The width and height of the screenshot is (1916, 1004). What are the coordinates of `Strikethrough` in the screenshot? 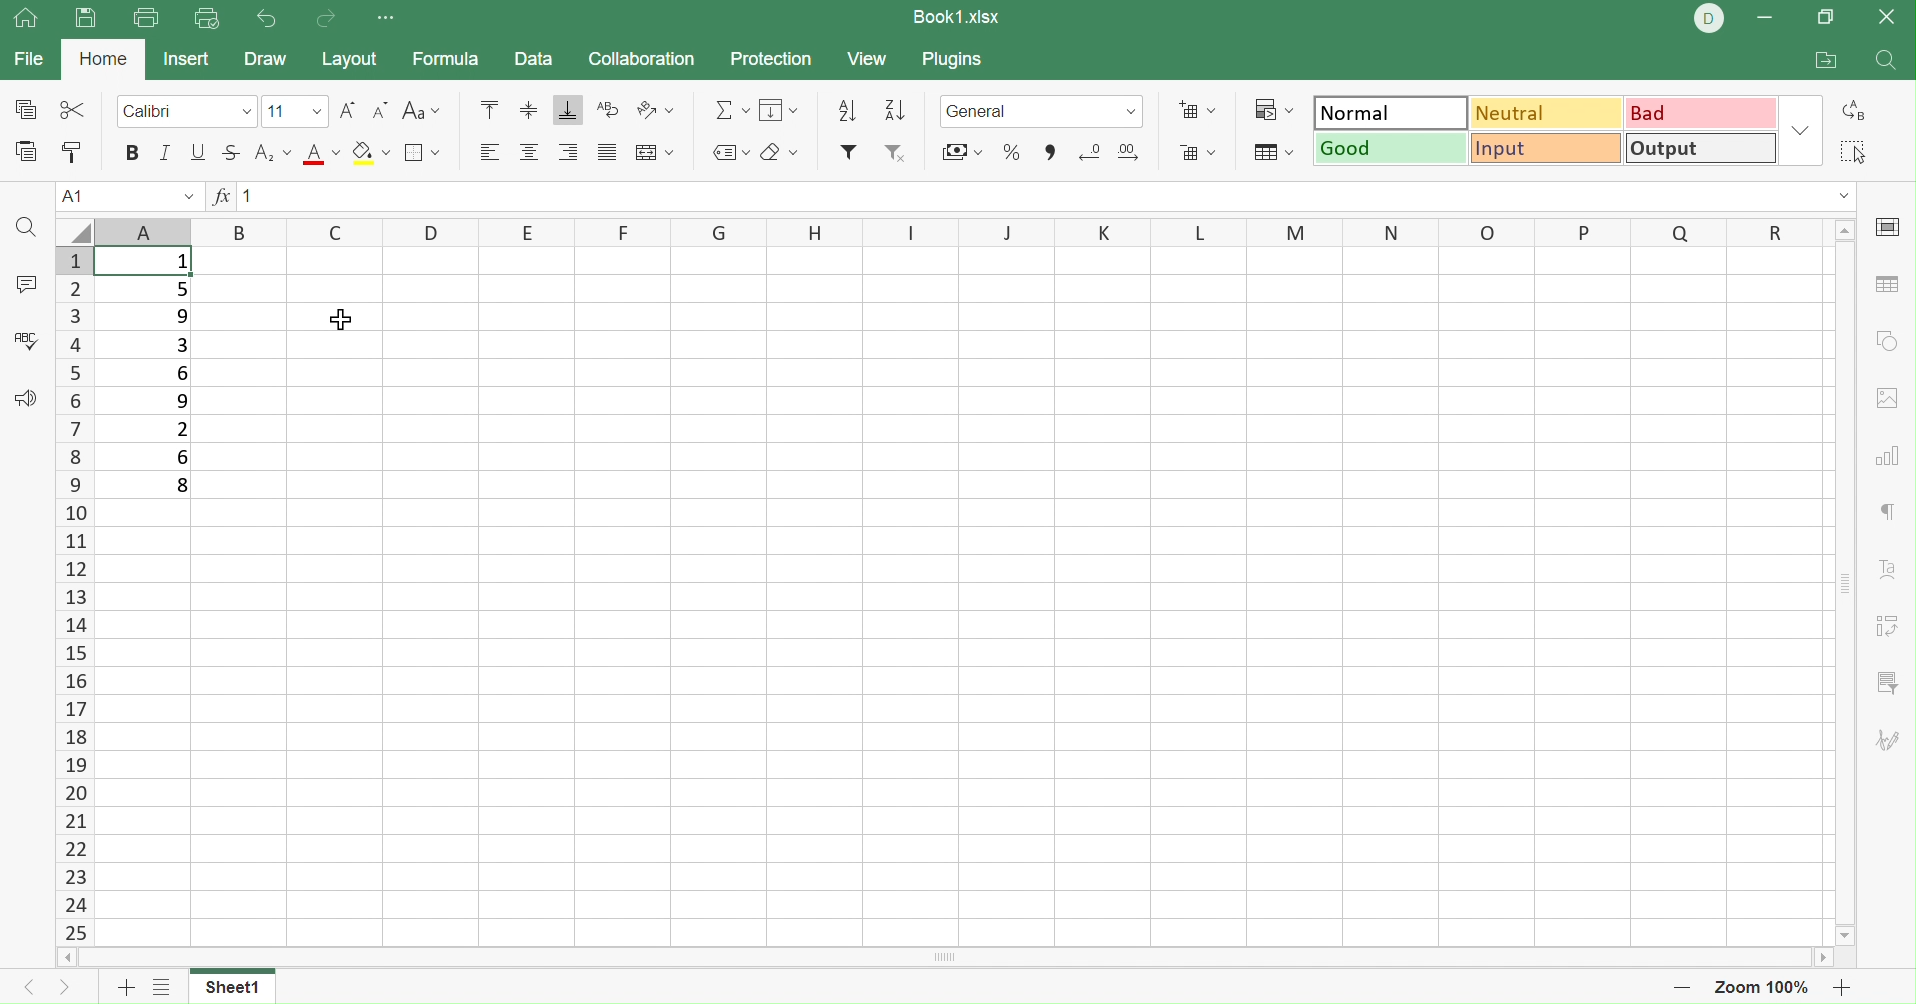 It's located at (230, 152).